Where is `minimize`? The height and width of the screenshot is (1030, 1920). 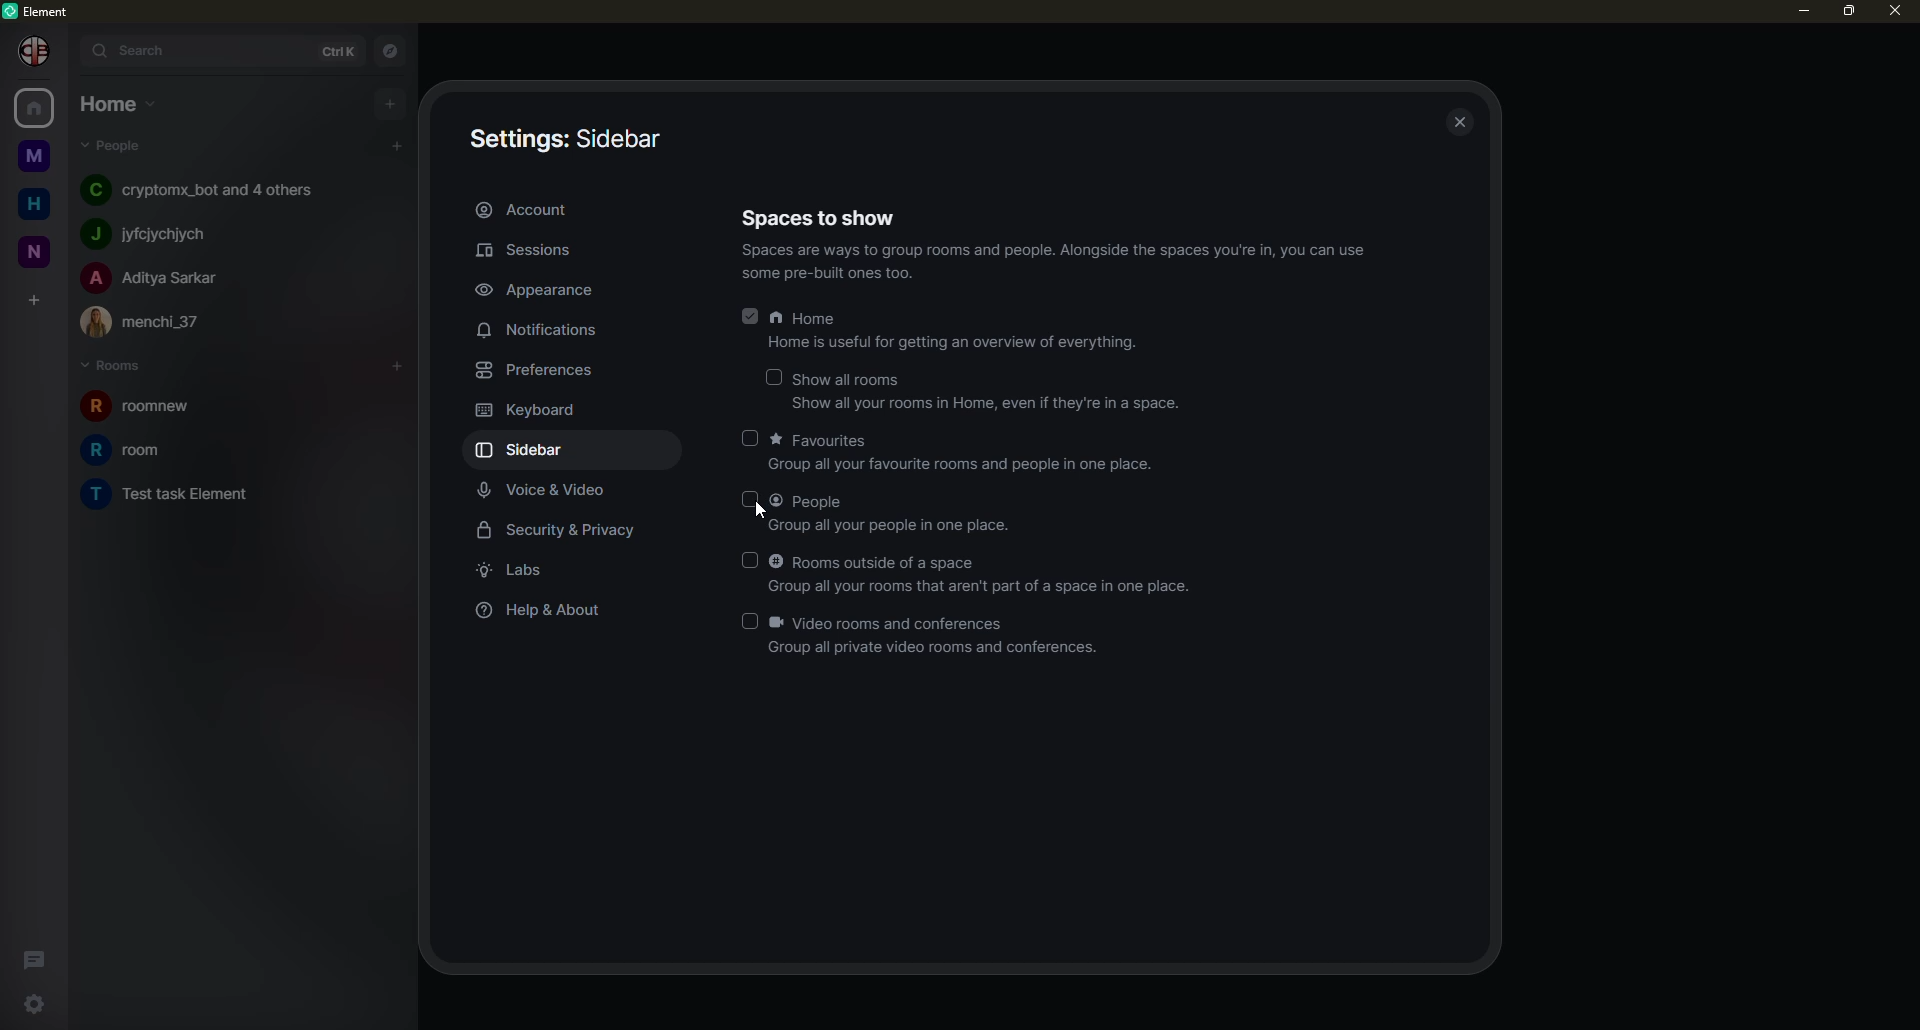
minimize is located at coordinates (1796, 10).